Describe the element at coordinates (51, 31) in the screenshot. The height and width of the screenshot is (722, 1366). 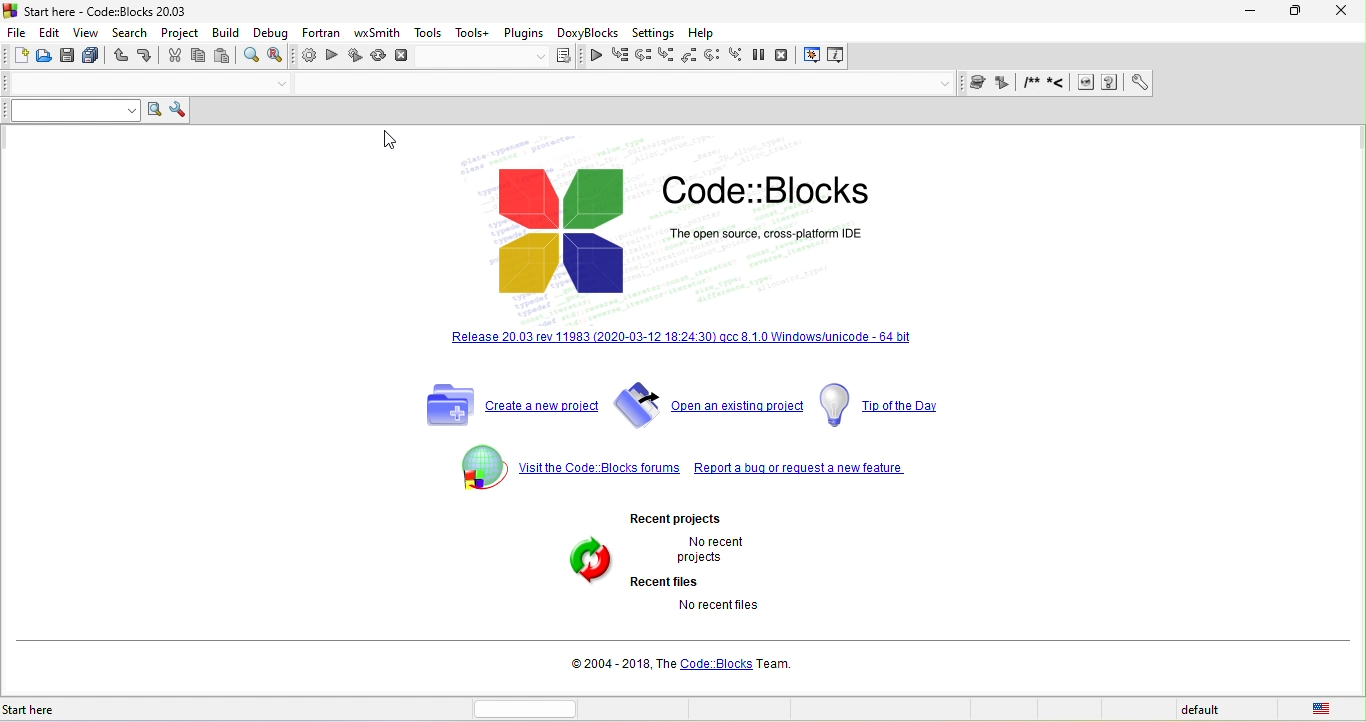
I see `edit` at that location.